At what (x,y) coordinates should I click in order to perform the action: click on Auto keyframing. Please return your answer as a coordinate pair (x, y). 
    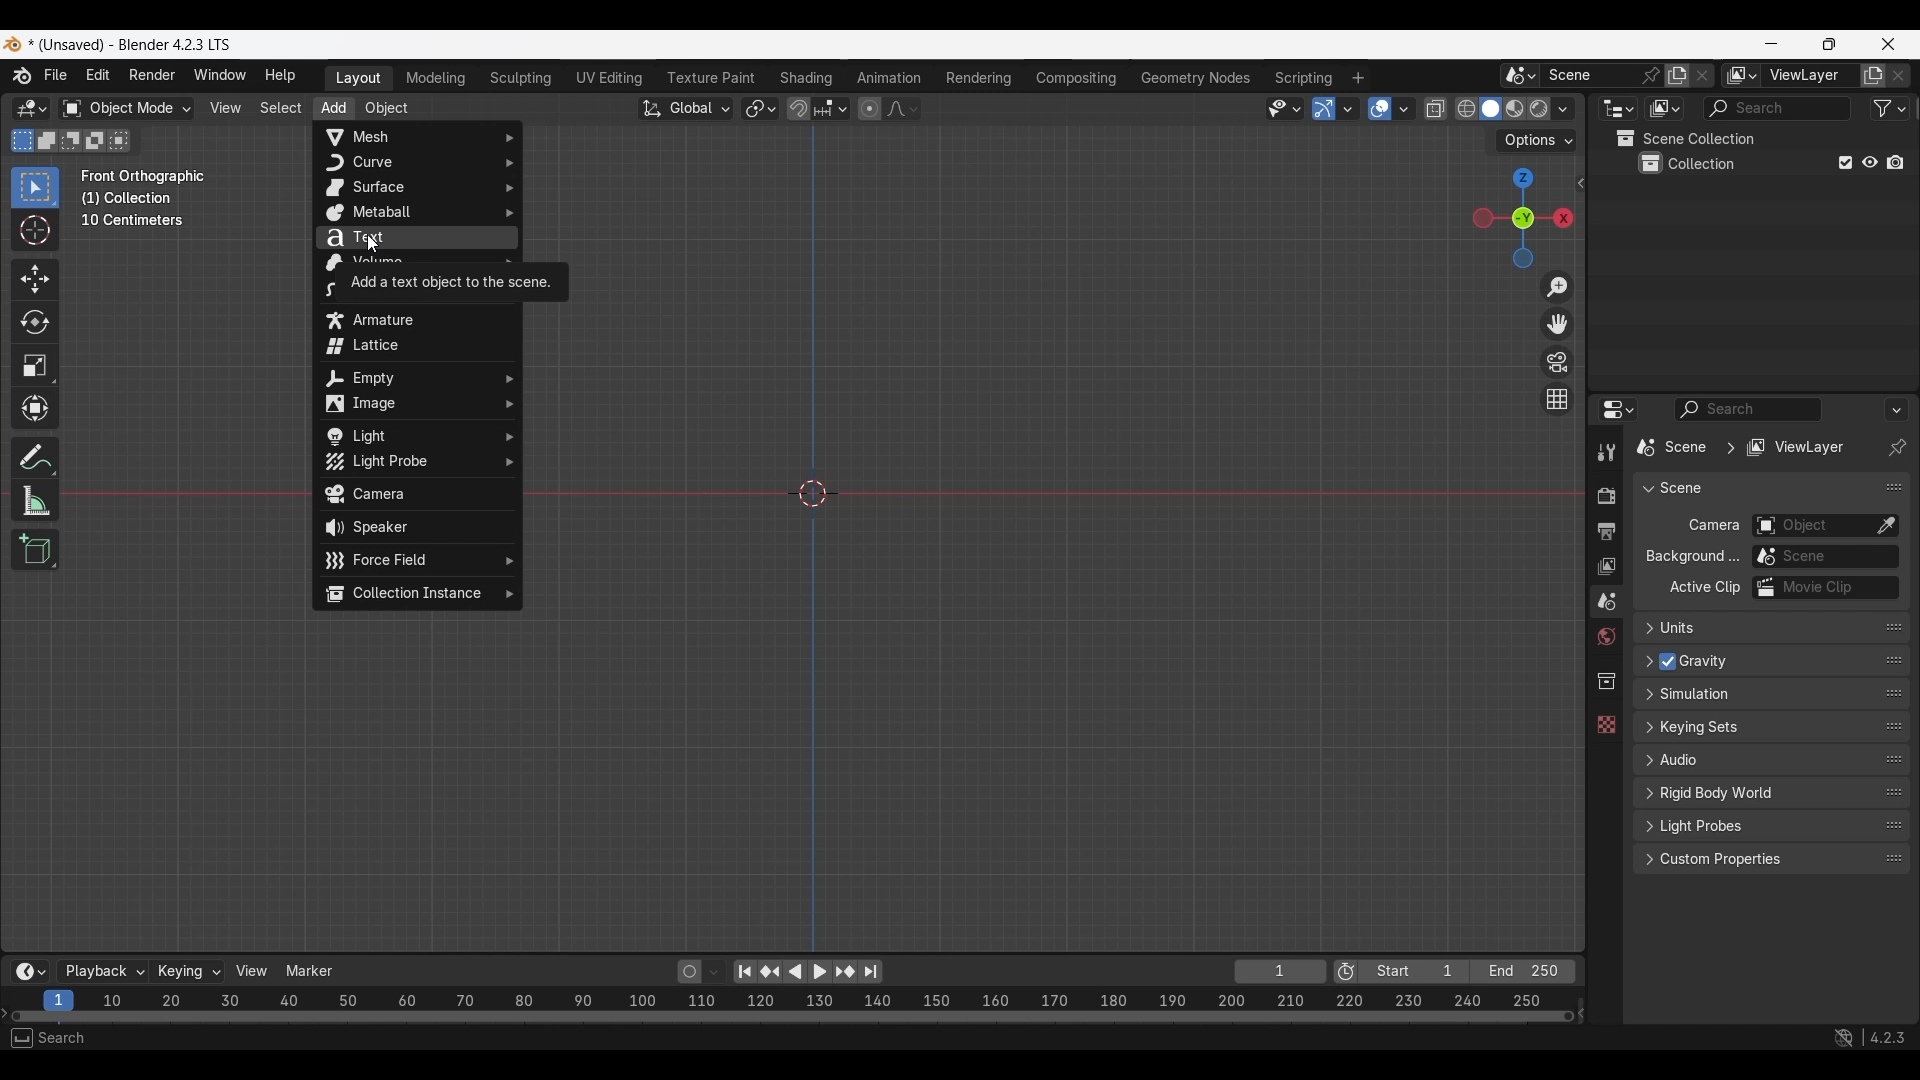
    Looking at the image, I should click on (714, 972).